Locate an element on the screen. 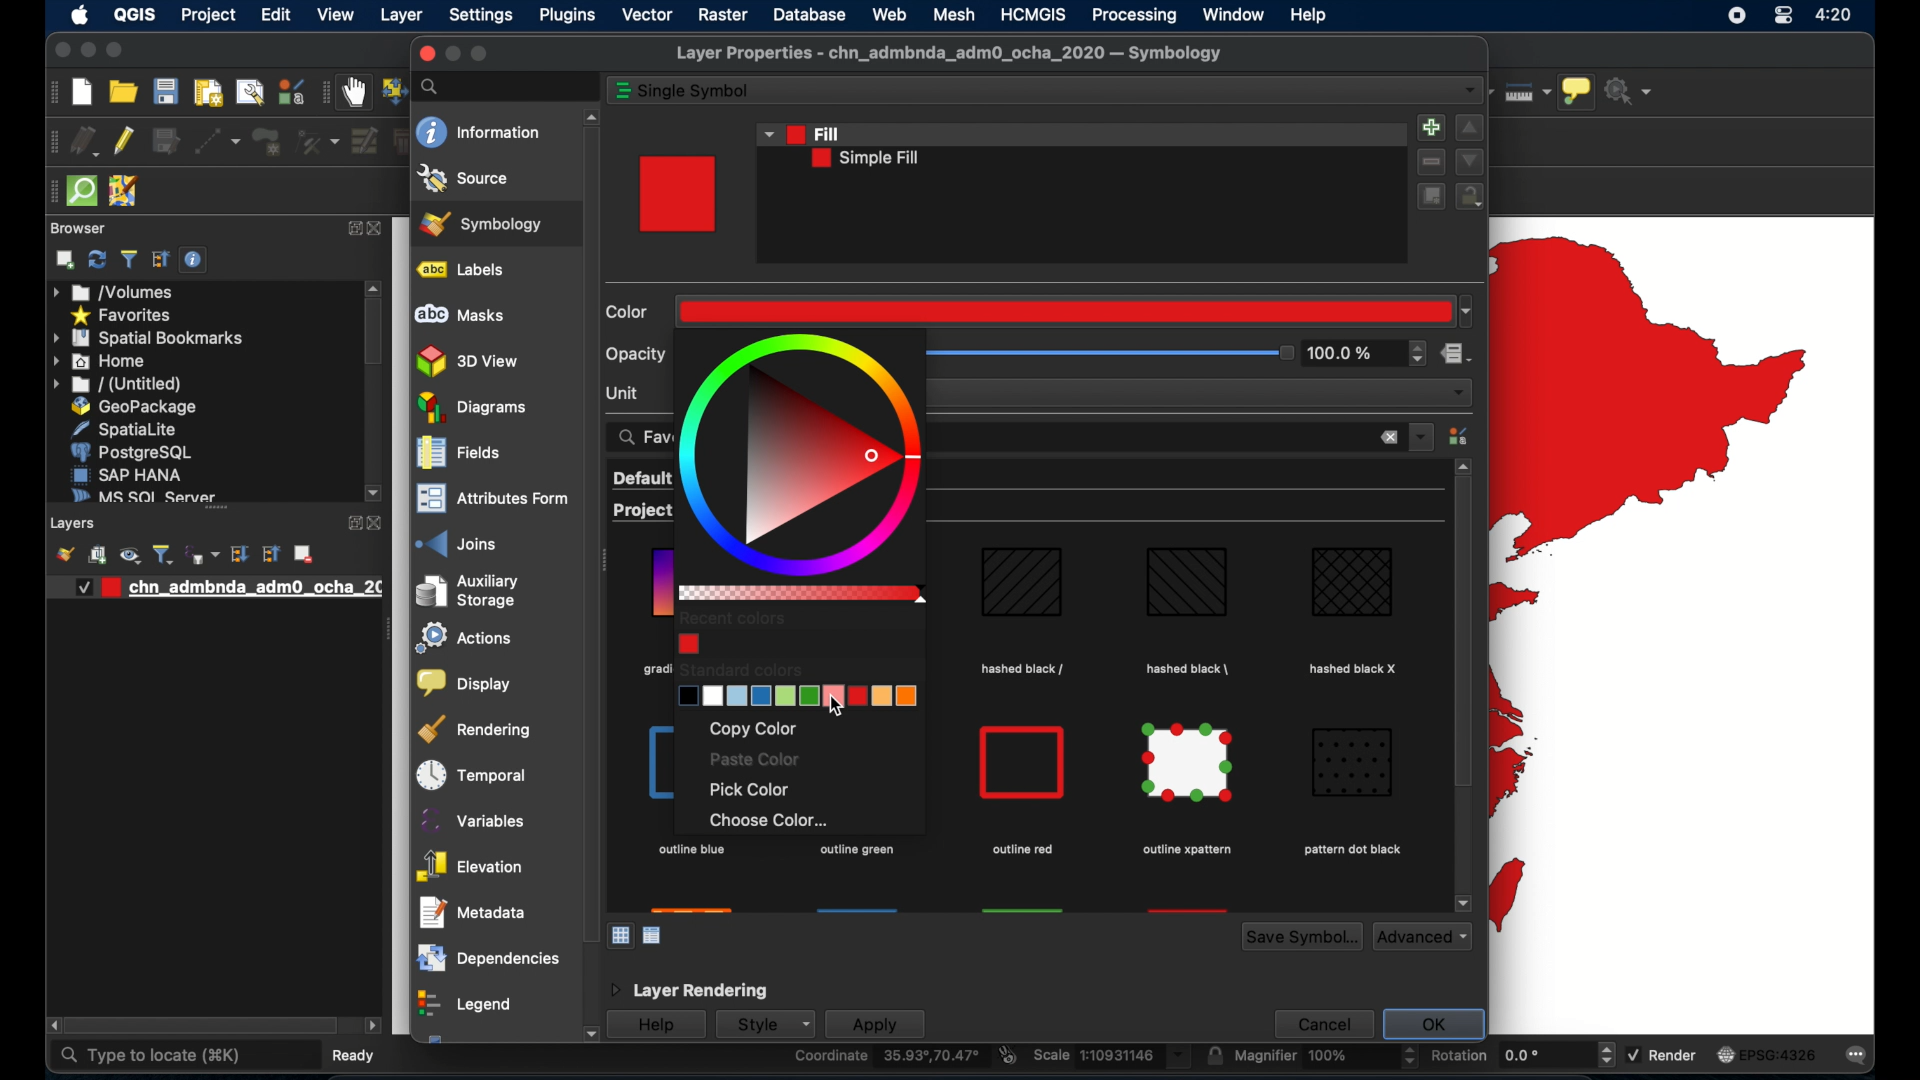 The width and height of the screenshot is (1920, 1080). scroll right is located at coordinates (50, 1026).